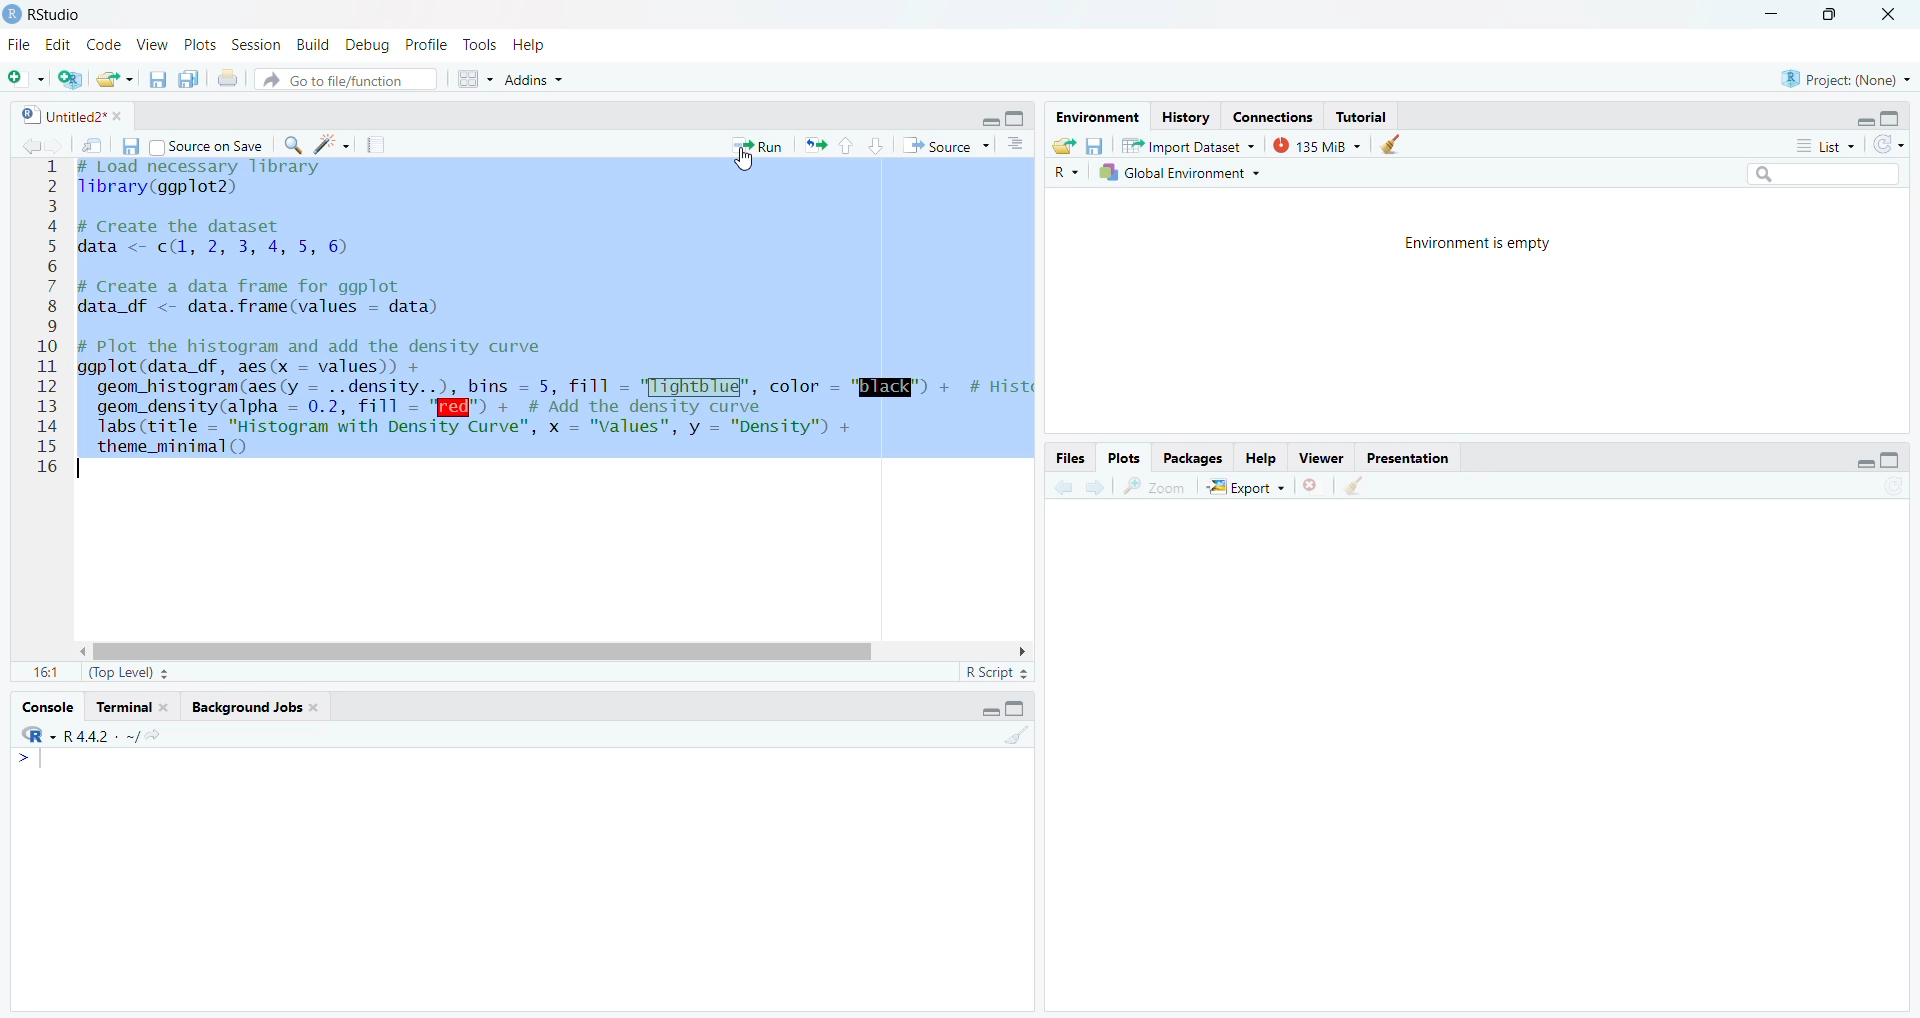 This screenshot has width=1920, height=1018. I want to click on # Plot the histogram and add the density curve
ggplot(data_df, aes(x = values)) +
geom_histogram(aes(y = ..density..), bins = 5, fill = '[ightbIug", color - "QUEER" + # Hist
geom_density(alpha = 0.2, fill = '[@@") + # Add the density curve
Tabs (title = "Histogram with Density Curve", x = "Values", y = "Density") +
theme_minimal(), so click(557, 396).